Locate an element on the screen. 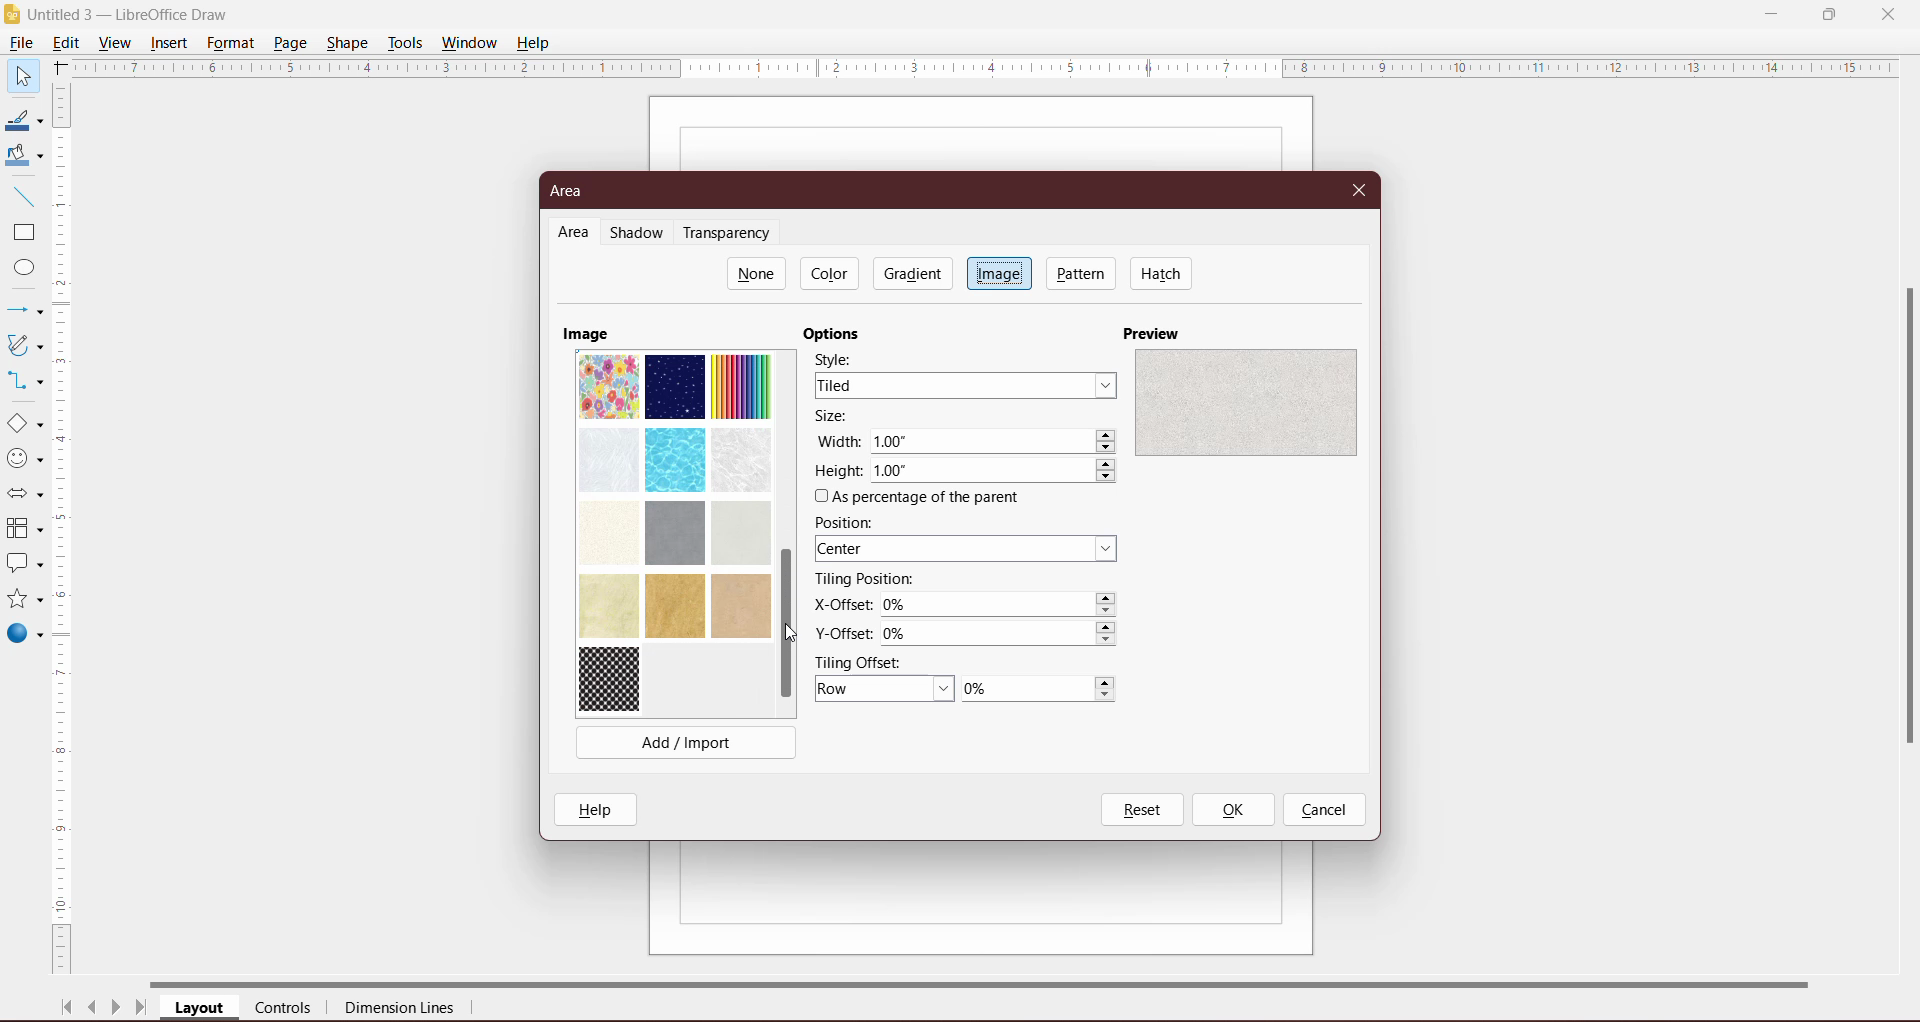 This screenshot has width=1920, height=1022. Select the position is located at coordinates (969, 550).